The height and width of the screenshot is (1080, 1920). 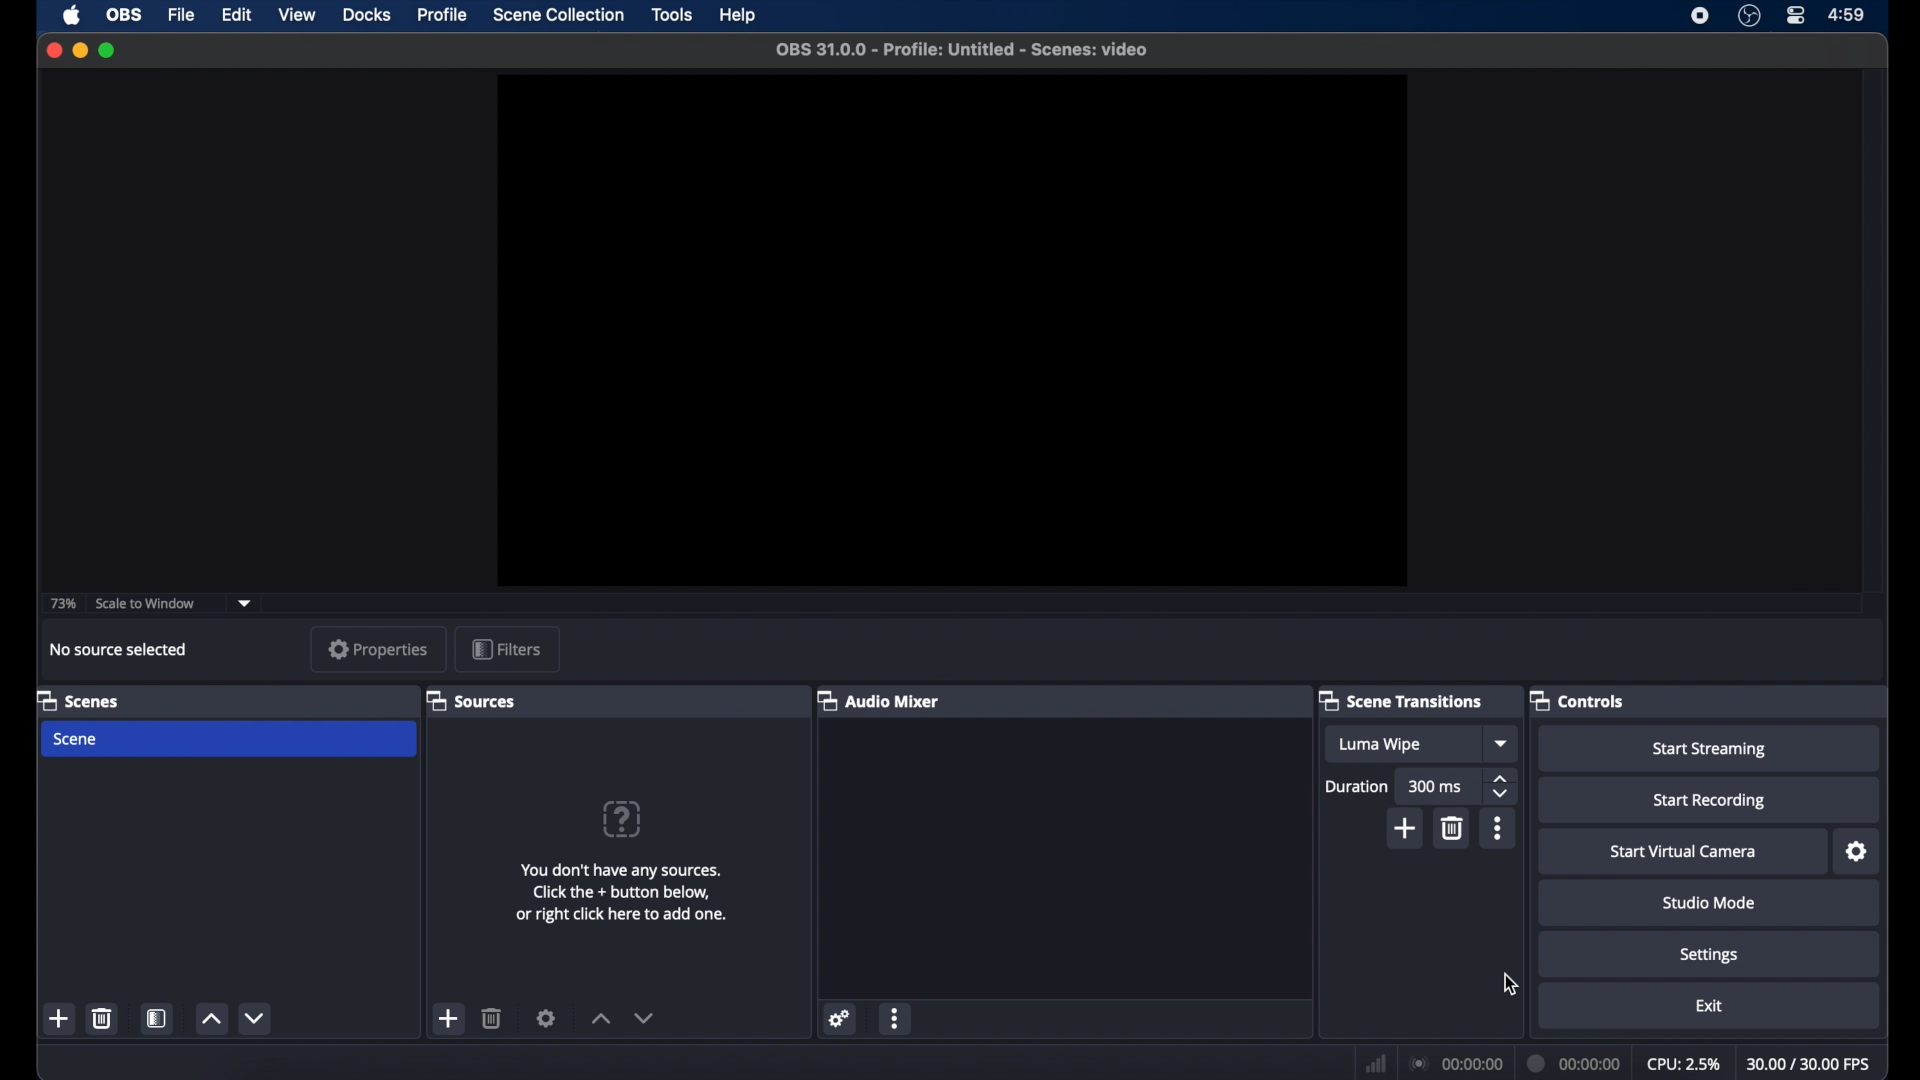 What do you see at coordinates (245, 603) in the screenshot?
I see `dropdown` at bounding box center [245, 603].